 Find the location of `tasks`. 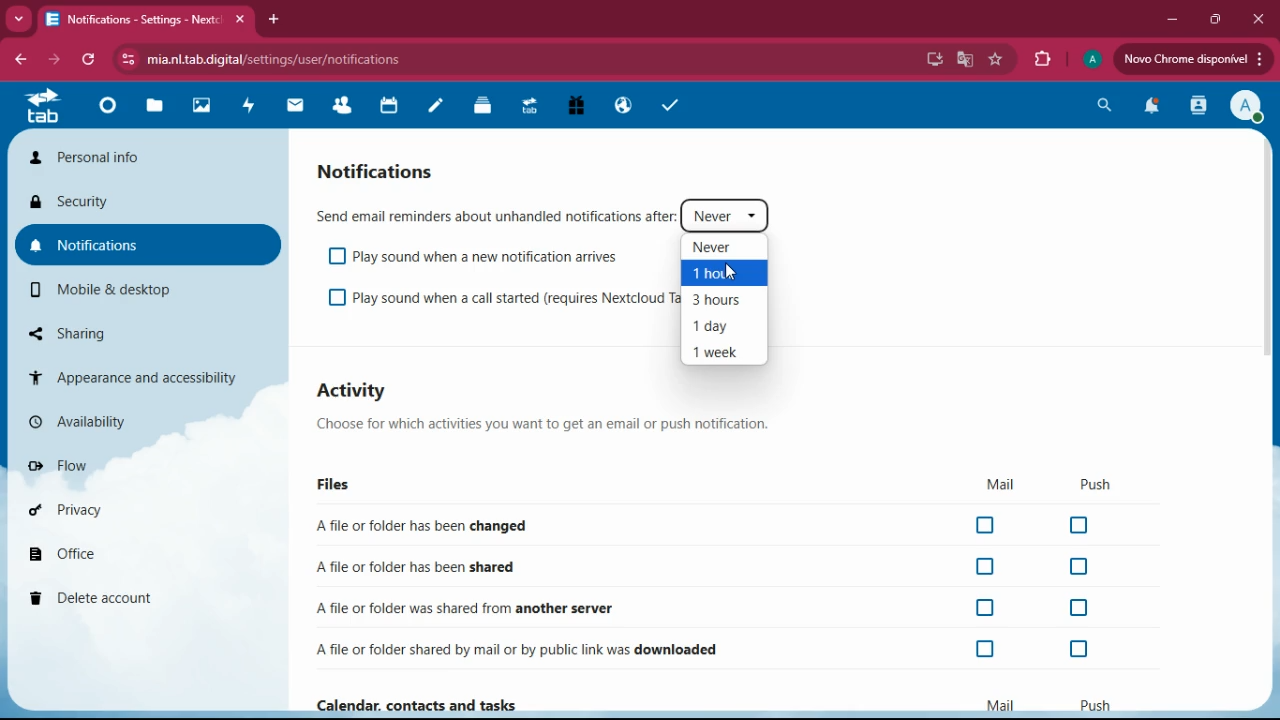

tasks is located at coordinates (666, 106).